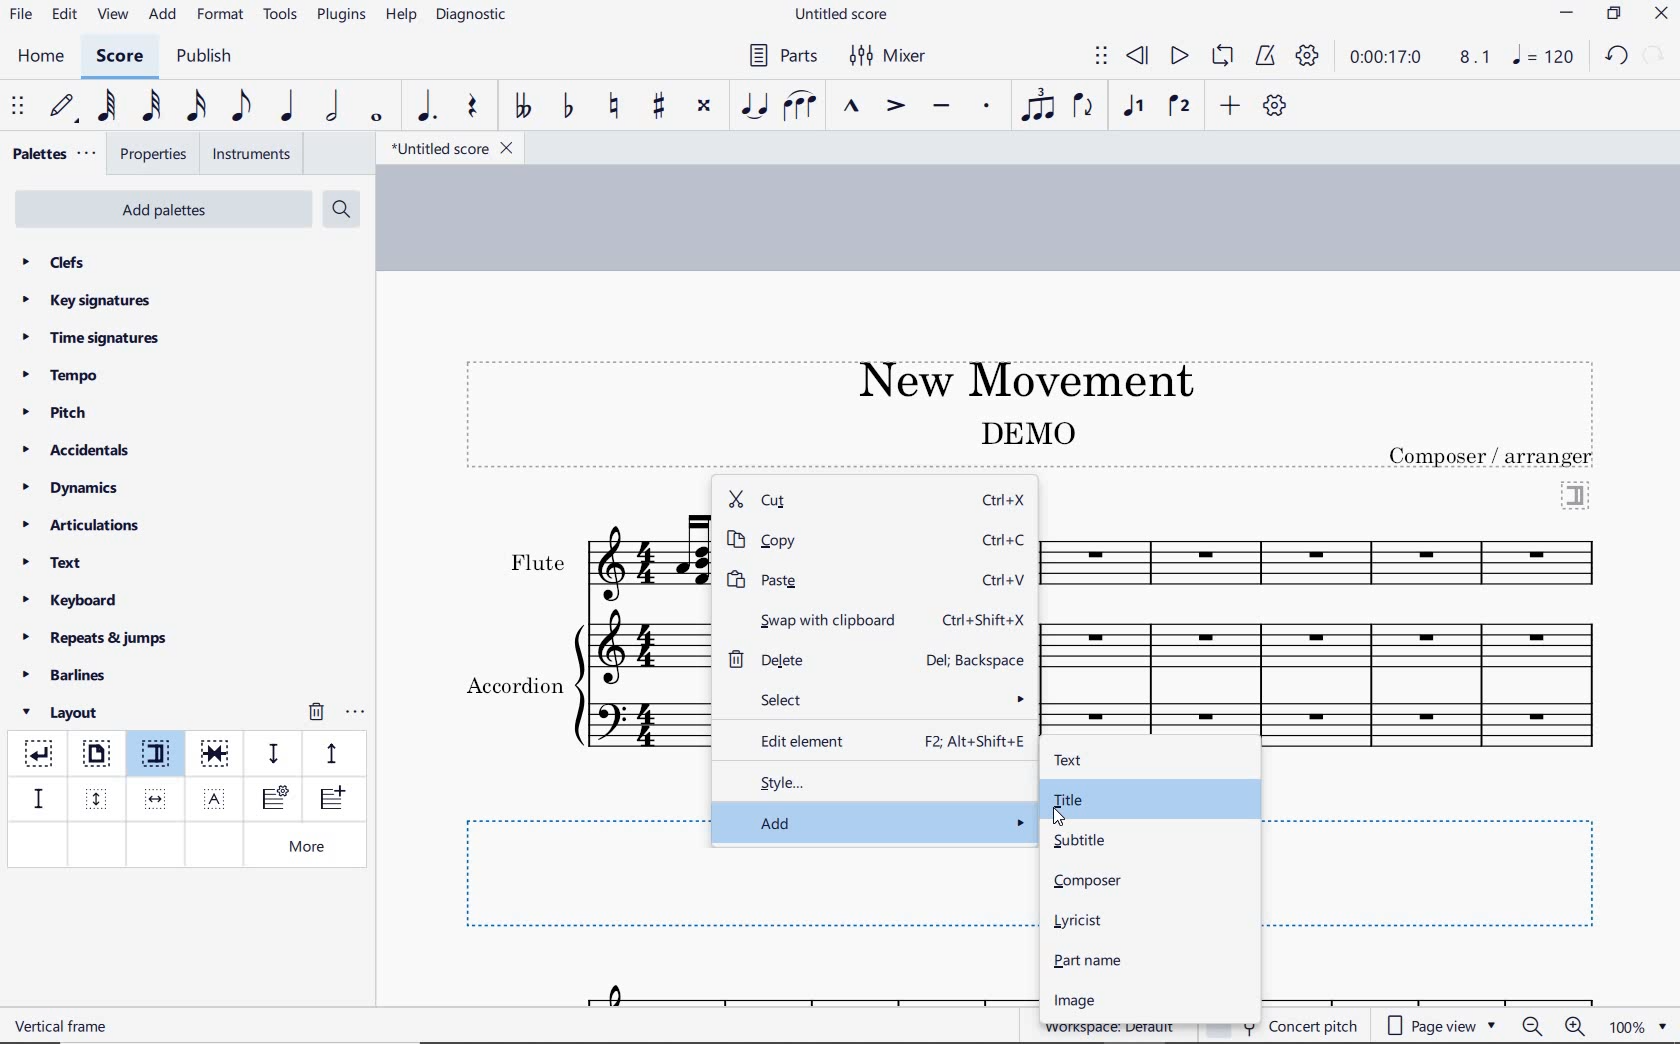 The width and height of the screenshot is (1680, 1044). What do you see at coordinates (616, 107) in the screenshot?
I see `toggle natural` at bounding box center [616, 107].